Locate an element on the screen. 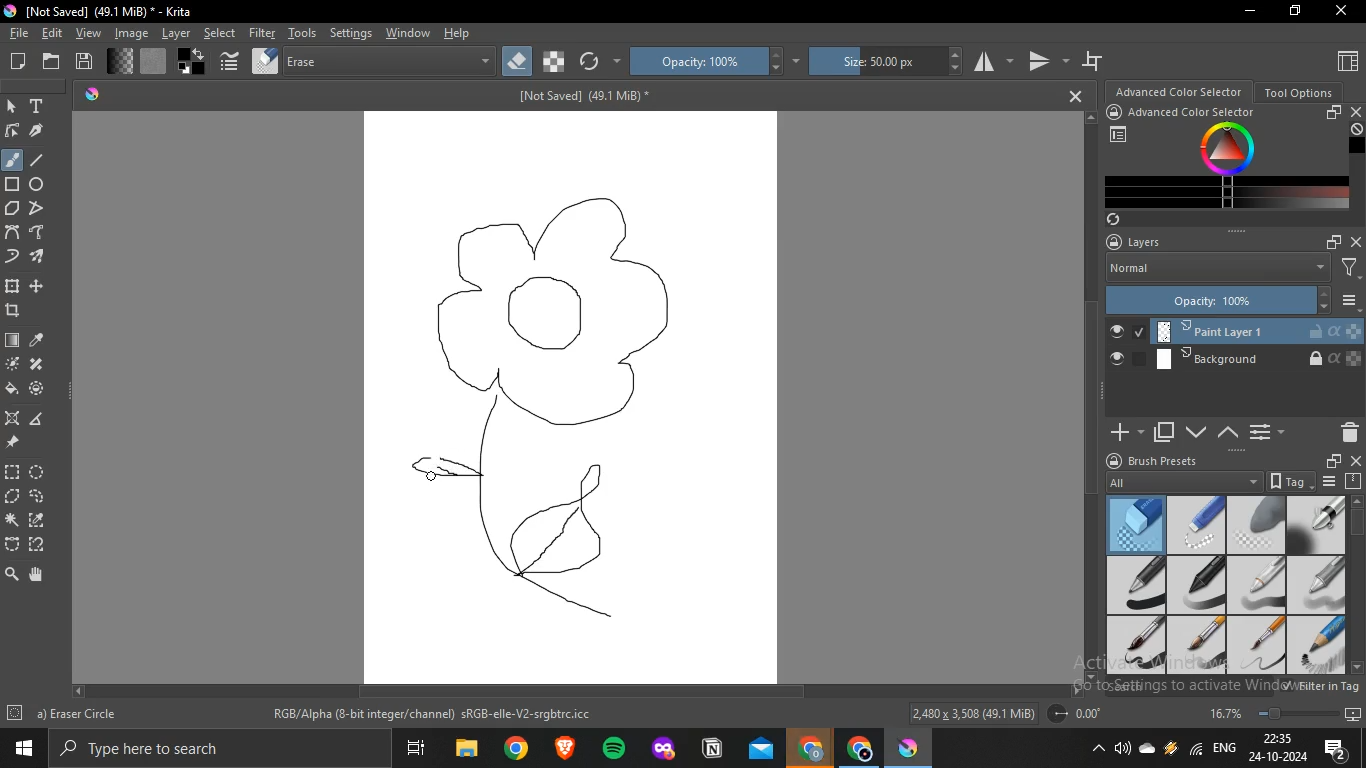 This screenshot has height=768, width=1366. zoom tool is located at coordinates (11, 573).